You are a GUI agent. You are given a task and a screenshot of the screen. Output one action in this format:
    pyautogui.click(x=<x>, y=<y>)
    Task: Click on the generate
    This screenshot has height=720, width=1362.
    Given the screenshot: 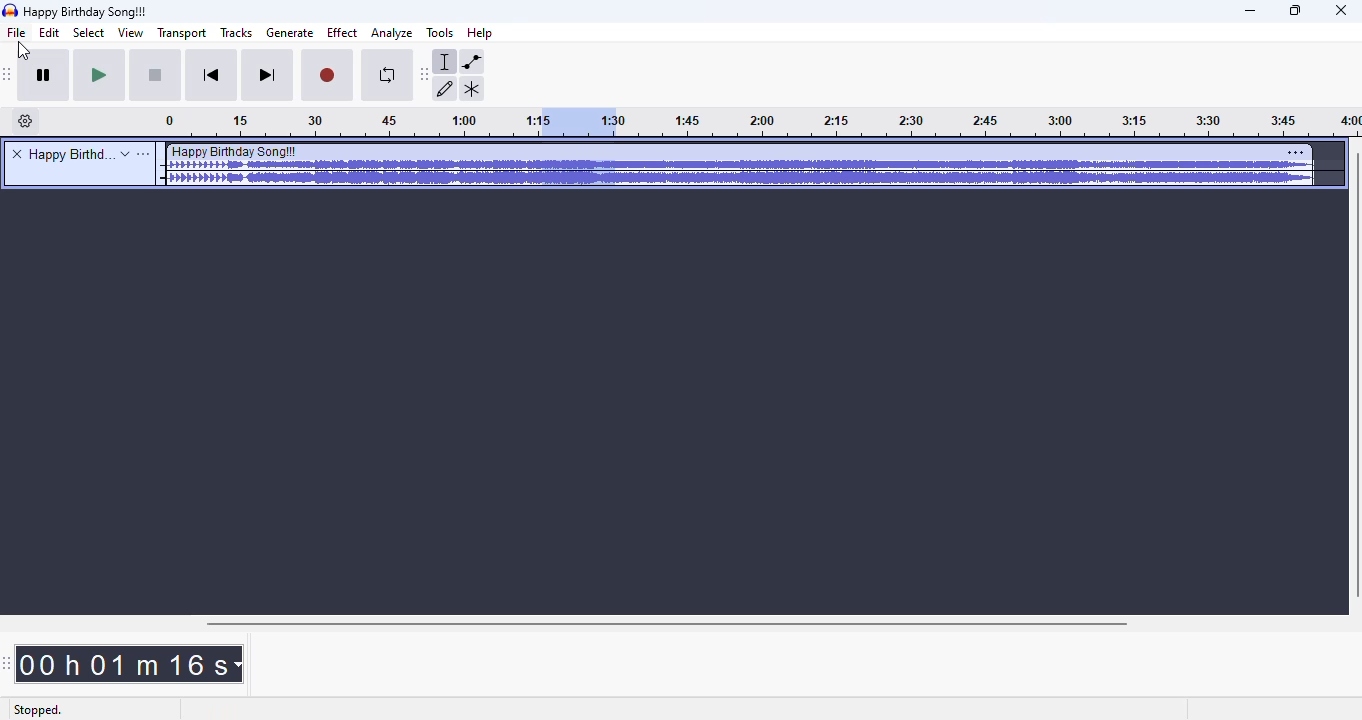 What is the action you would take?
    pyautogui.click(x=290, y=33)
    